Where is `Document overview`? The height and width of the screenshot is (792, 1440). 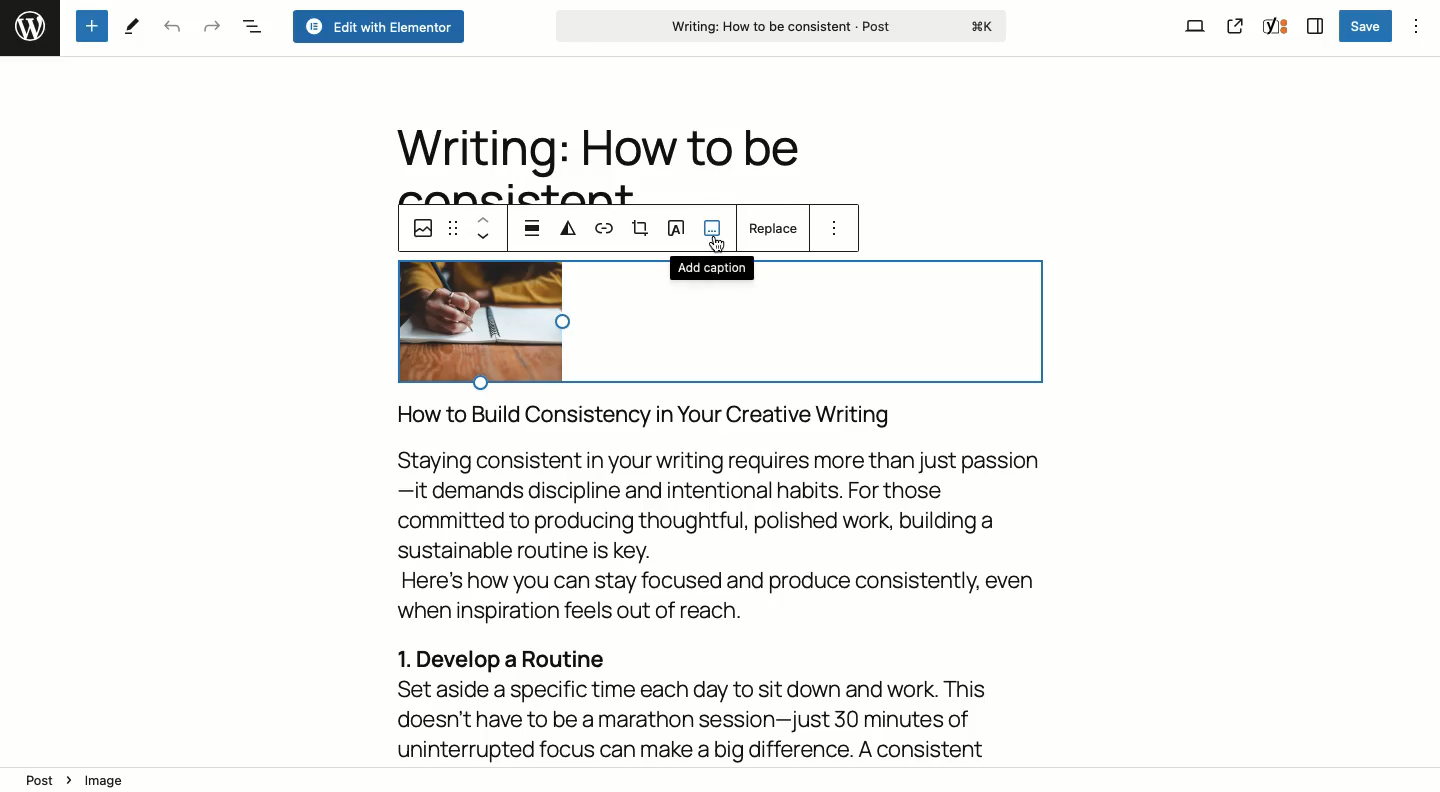
Document overview is located at coordinates (251, 25).